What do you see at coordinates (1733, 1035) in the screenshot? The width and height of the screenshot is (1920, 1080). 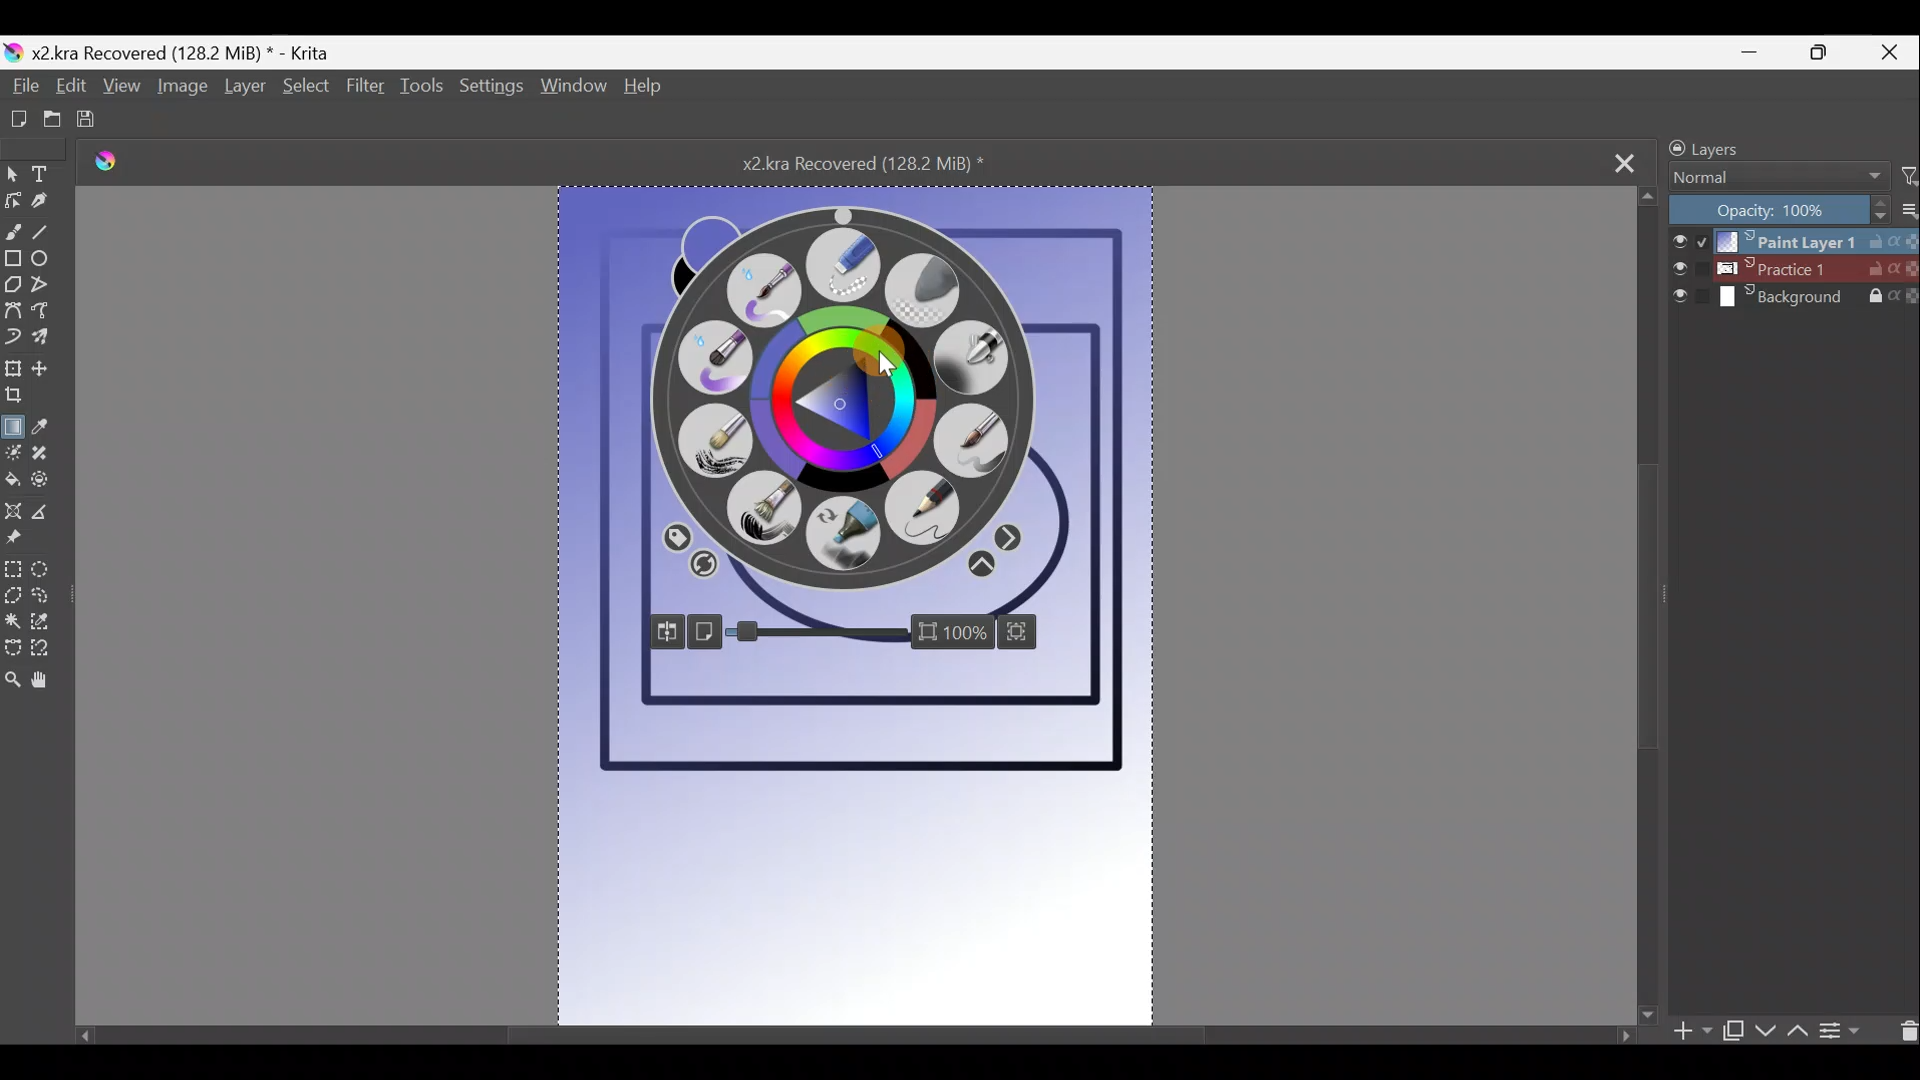 I see `Duplicate layer/mask` at bounding box center [1733, 1035].